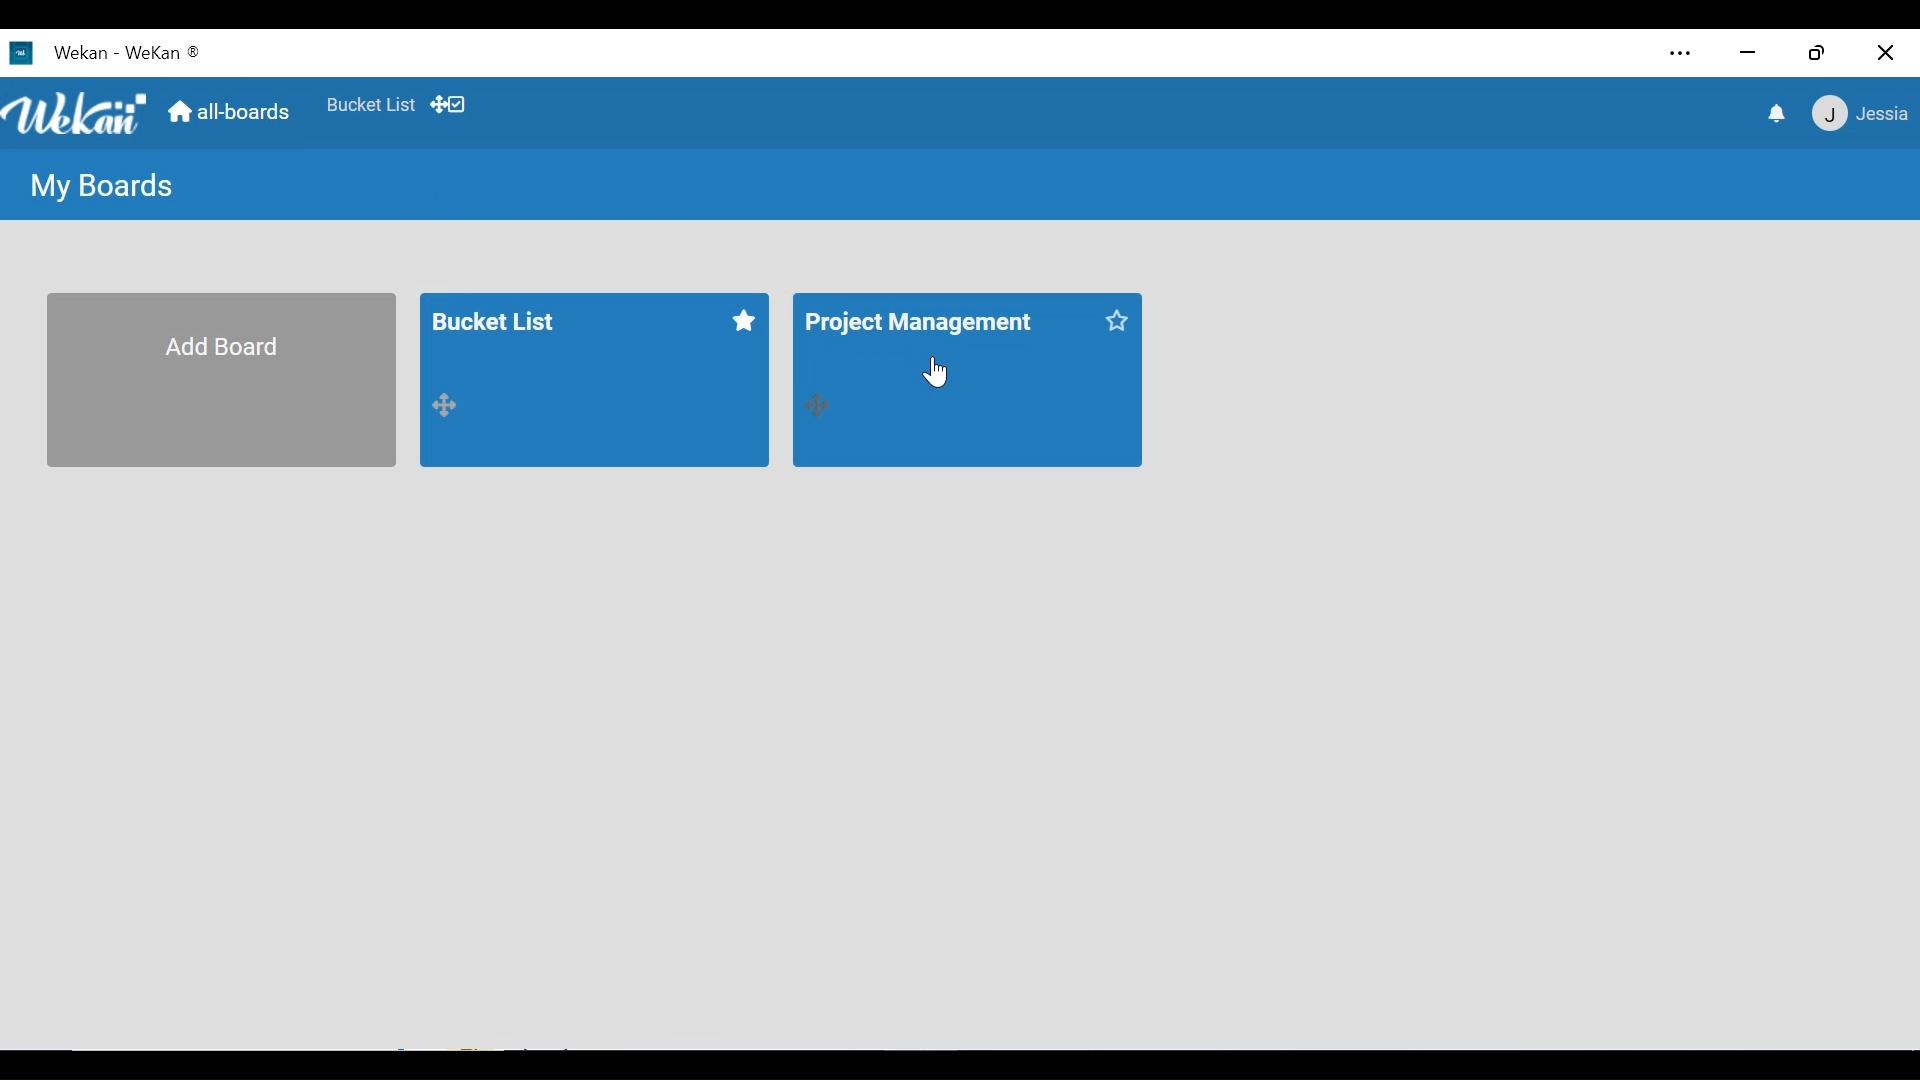 Image resolution: width=1920 pixels, height=1080 pixels. What do you see at coordinates (1681, 55) in the screenshot?
I see `Settings and more` at bounding box center [1681, 55].